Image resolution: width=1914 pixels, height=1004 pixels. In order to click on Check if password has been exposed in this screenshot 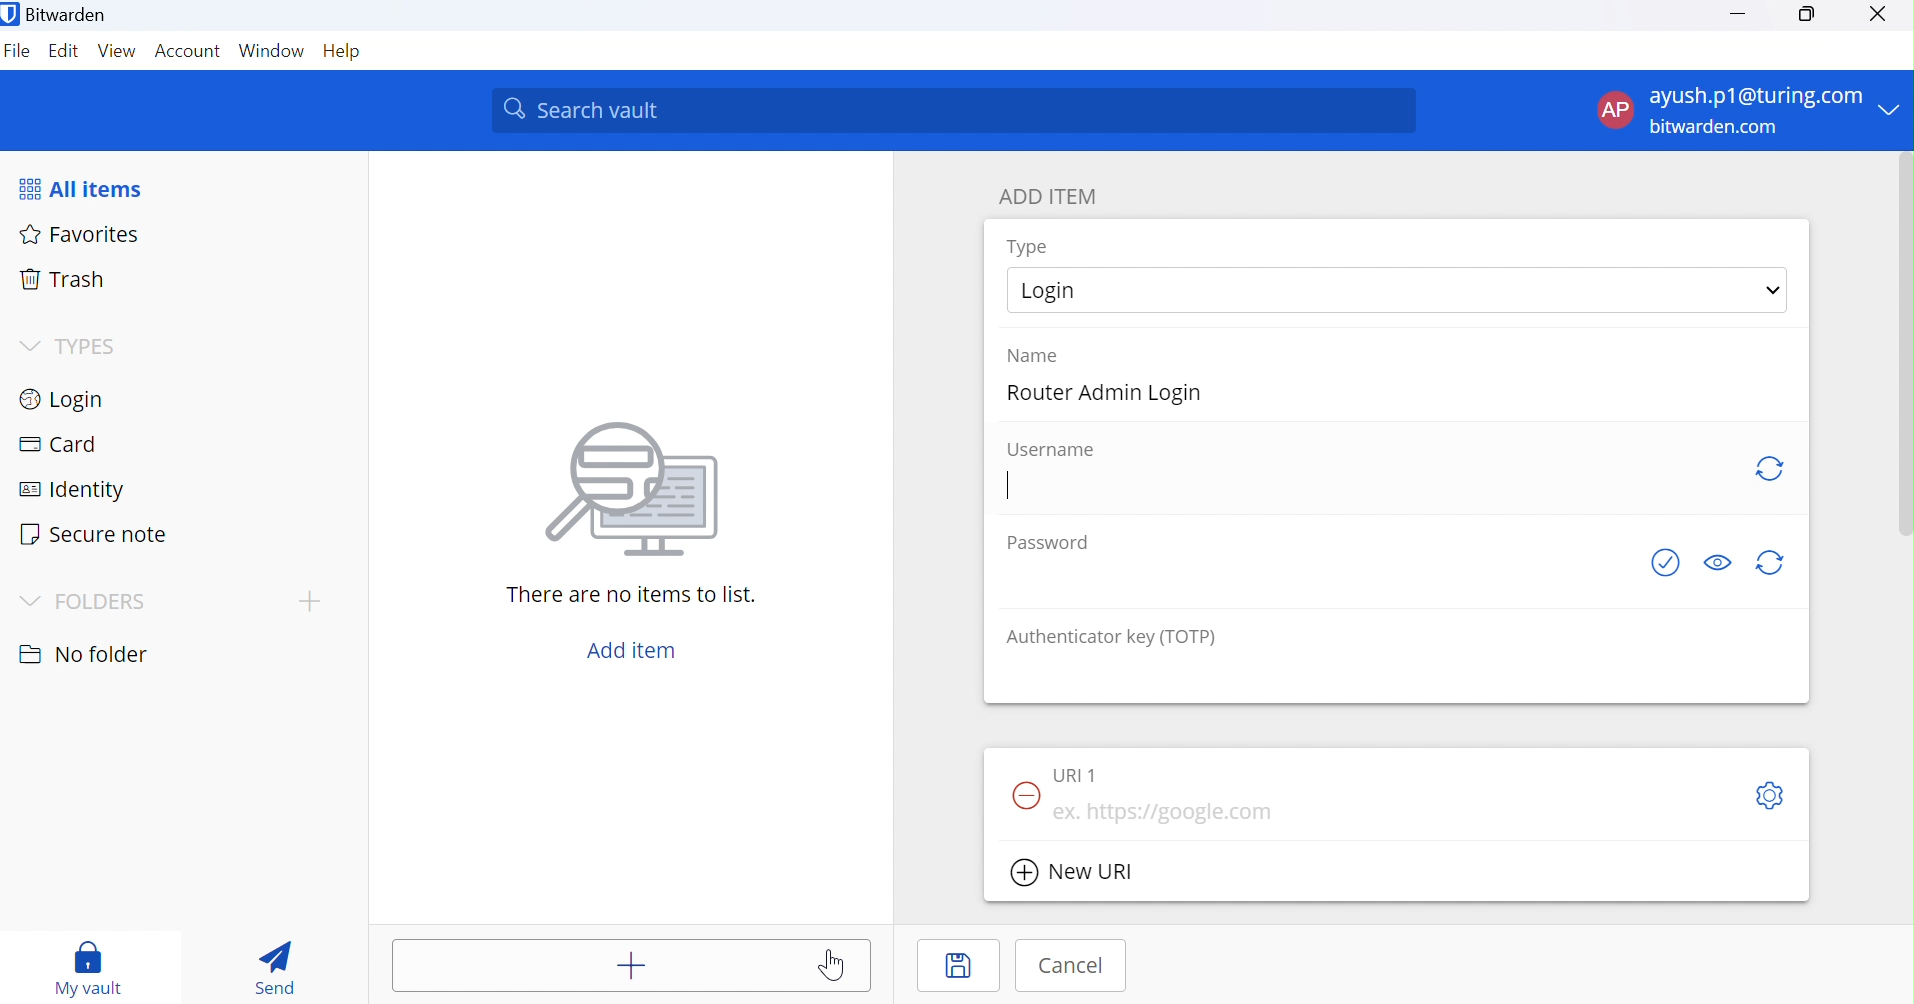, I will do `click(1657, 564)`.